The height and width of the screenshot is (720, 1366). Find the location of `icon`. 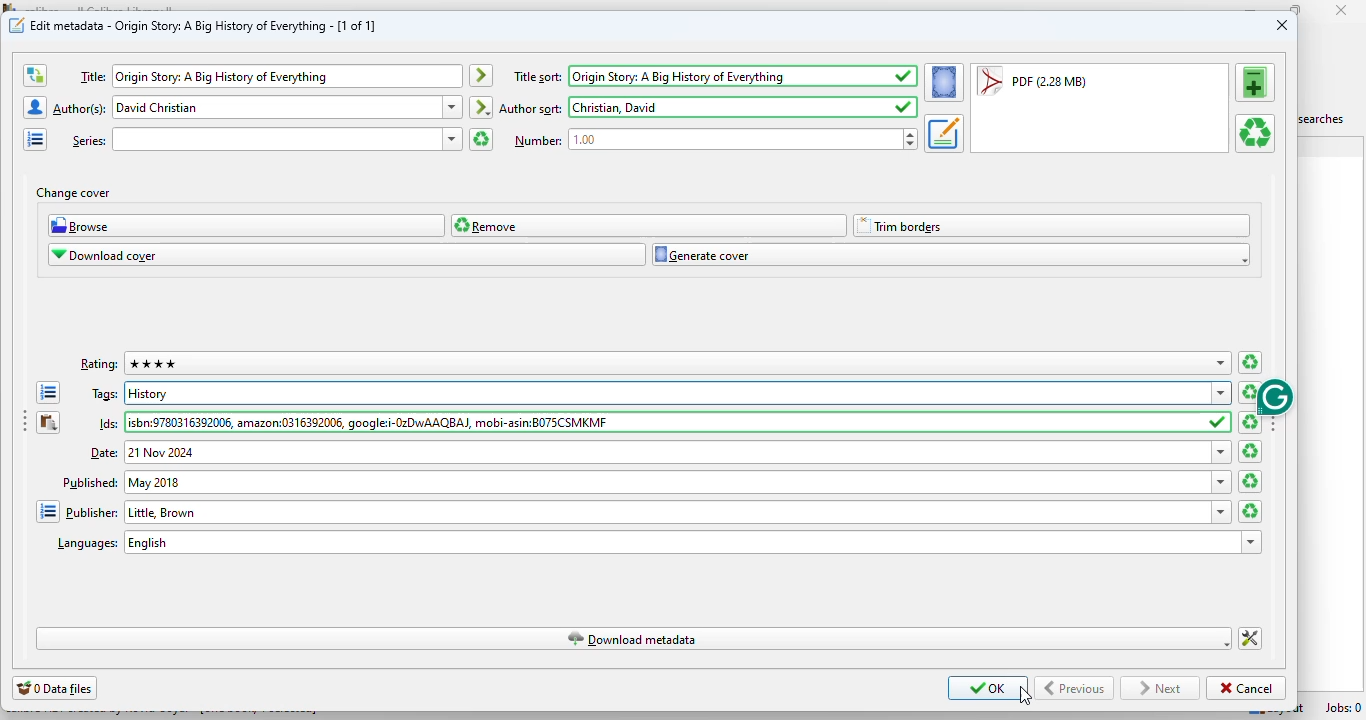

icon is located at coordinates (17, 25).